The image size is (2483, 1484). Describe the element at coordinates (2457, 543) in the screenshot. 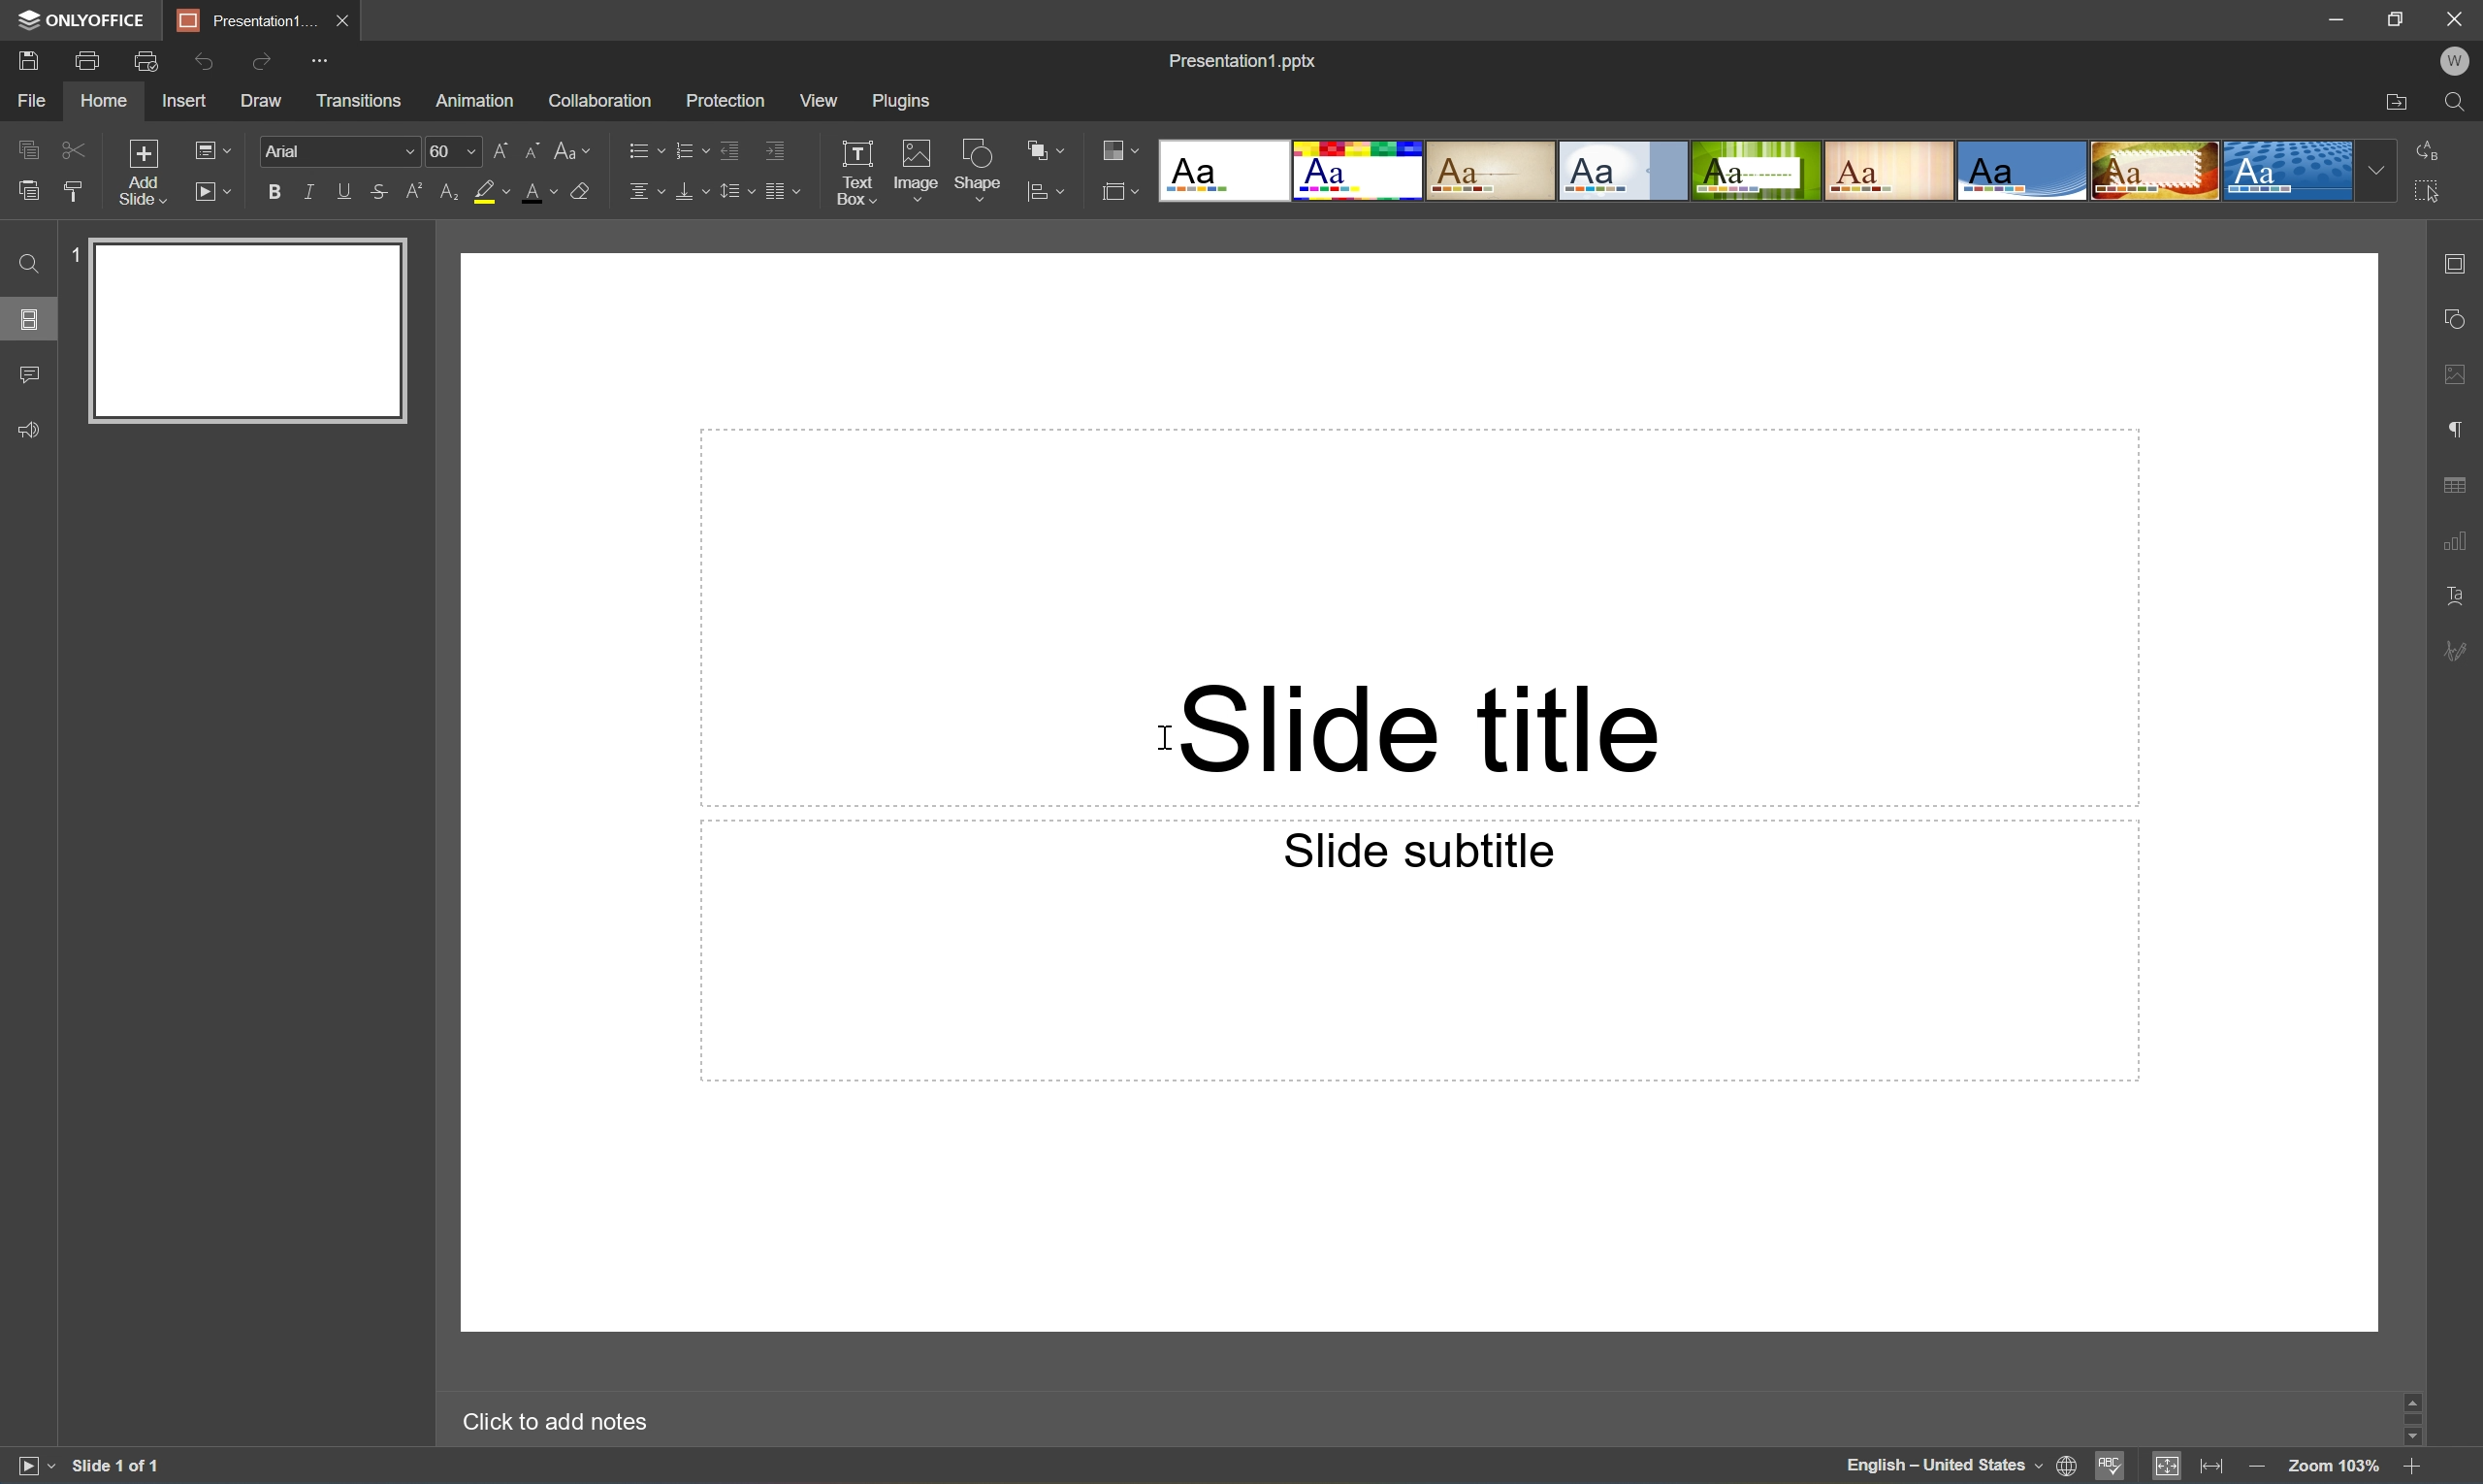

I see `Chart settings` at that location.